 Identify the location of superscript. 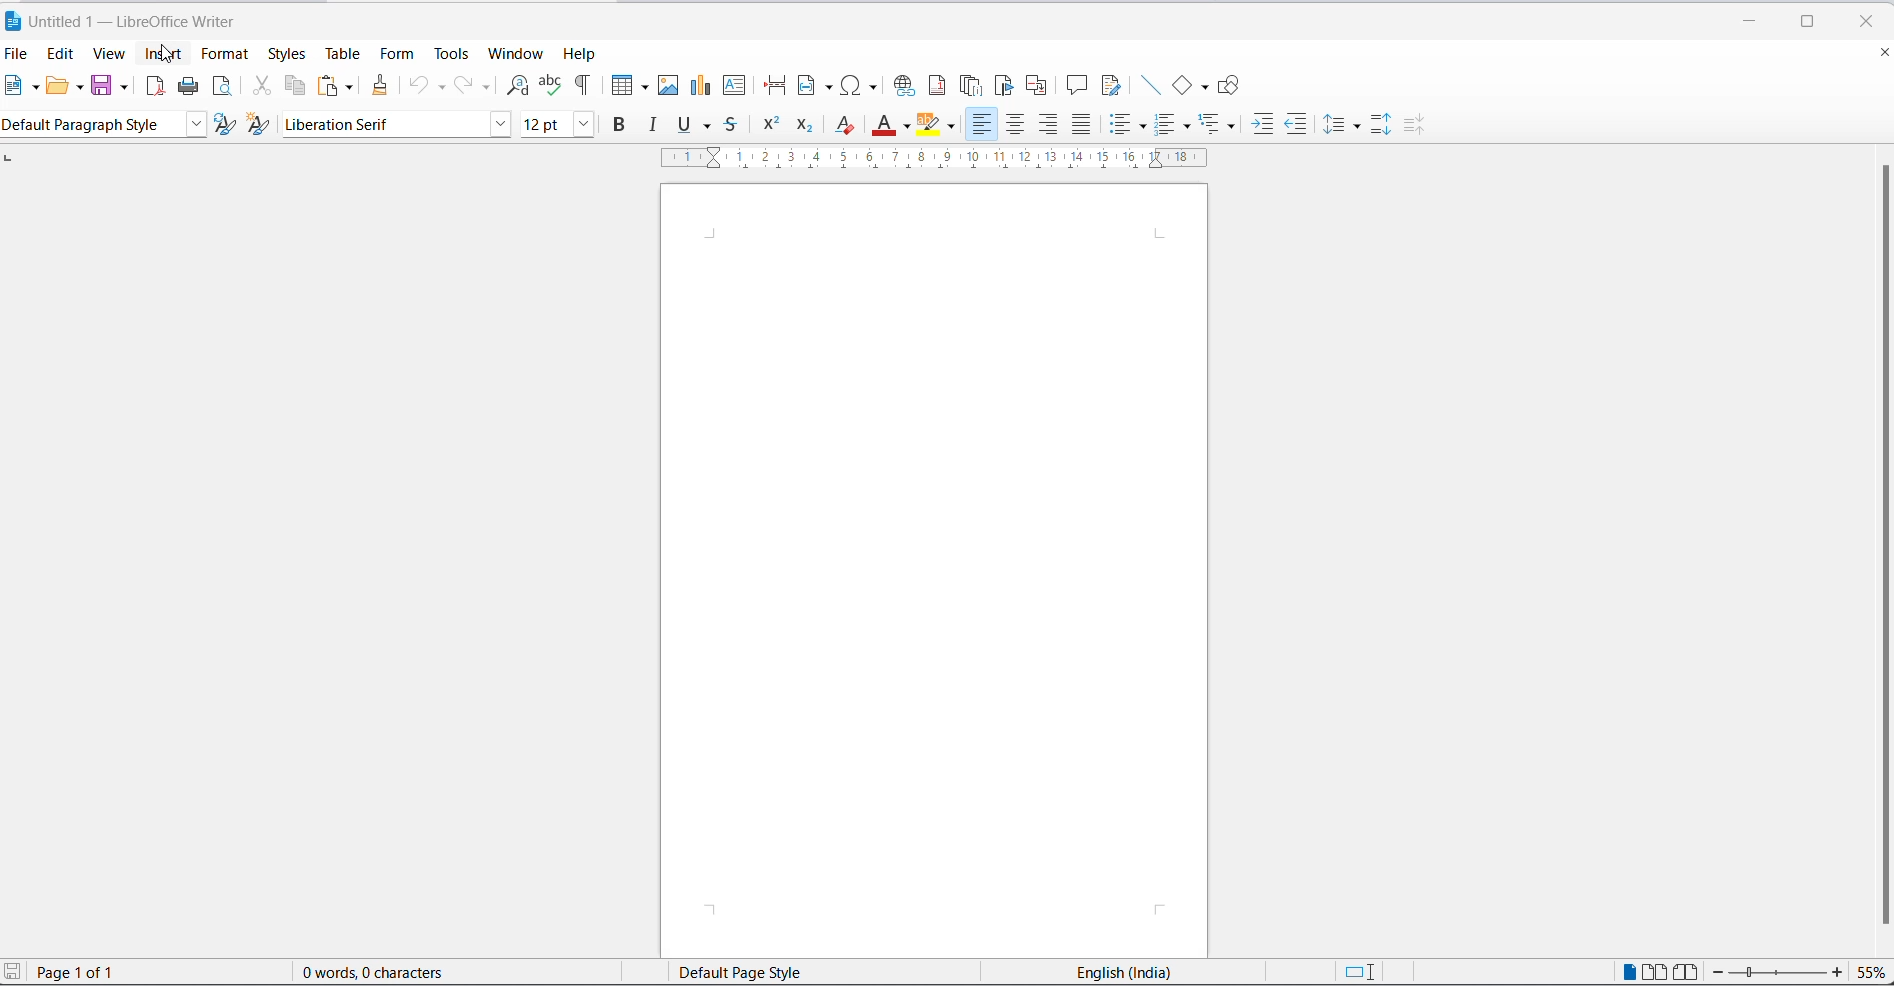
(771, 123).